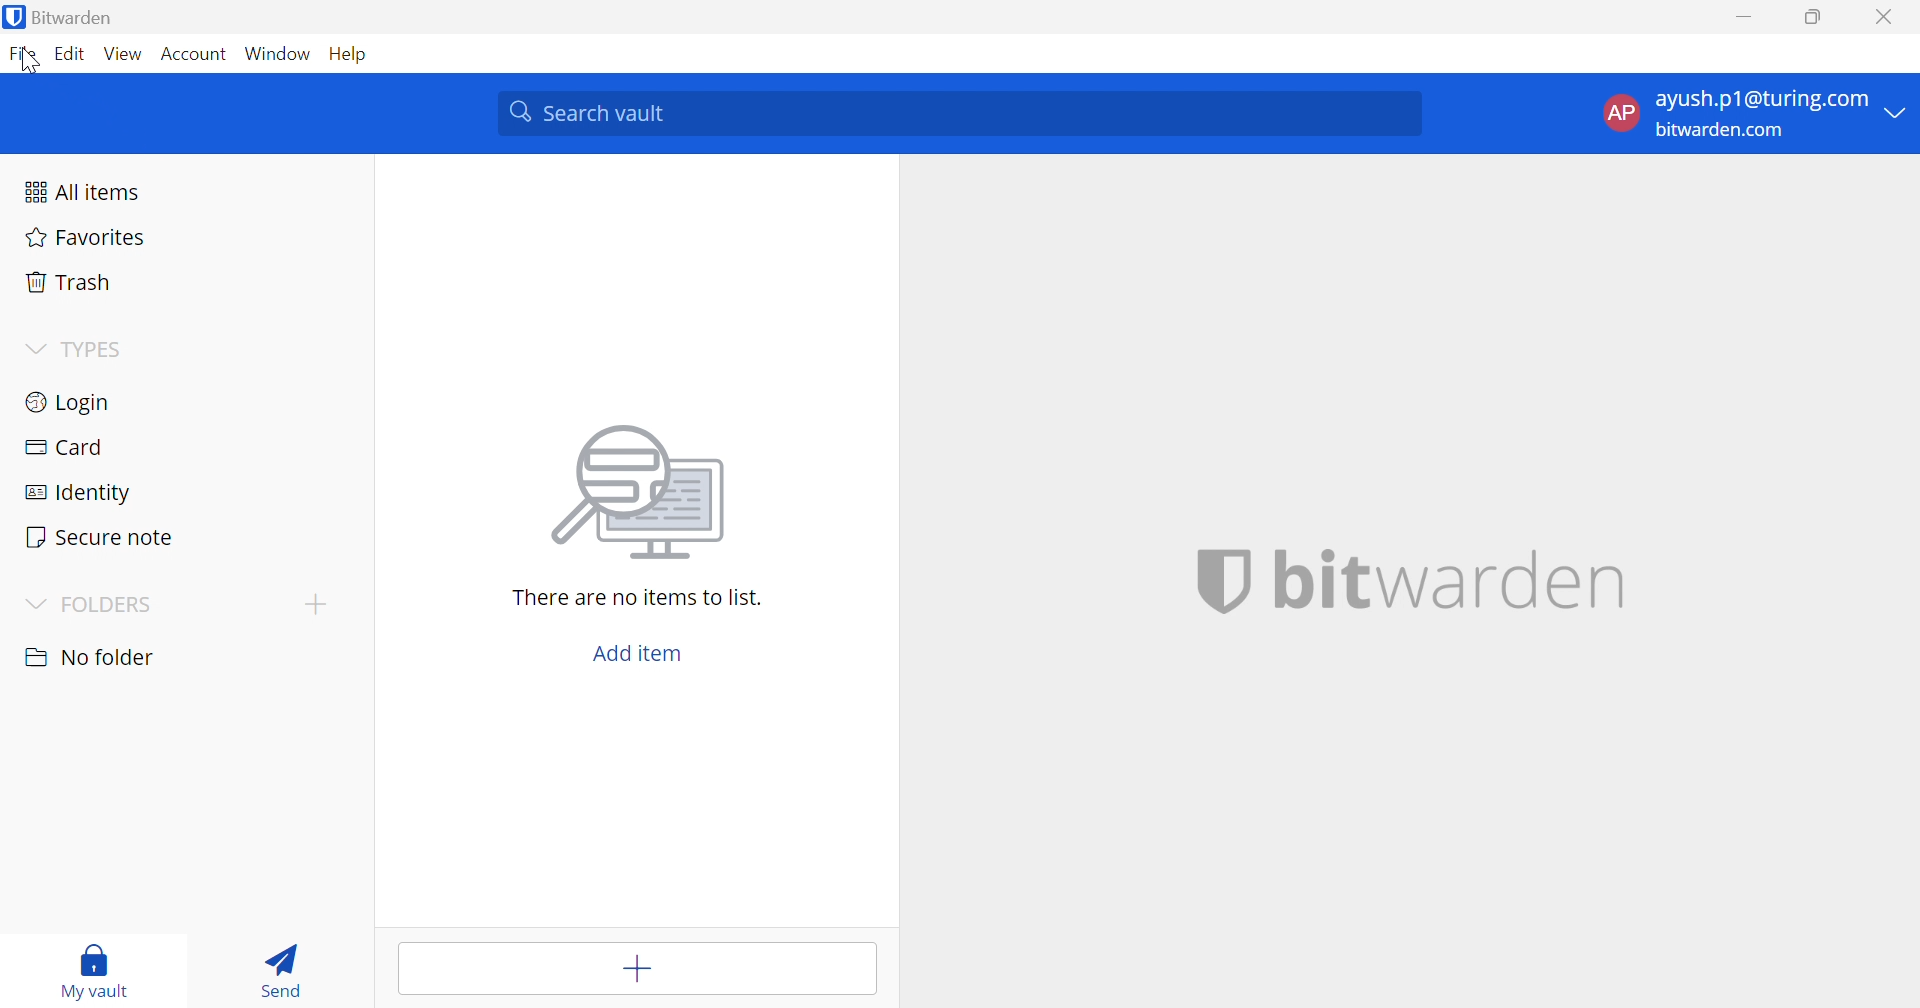 The width and height of the screenshot is (1920, 1008). Describe the element at coordinates (643, 494) in the screenshot. I see `image` at that location.